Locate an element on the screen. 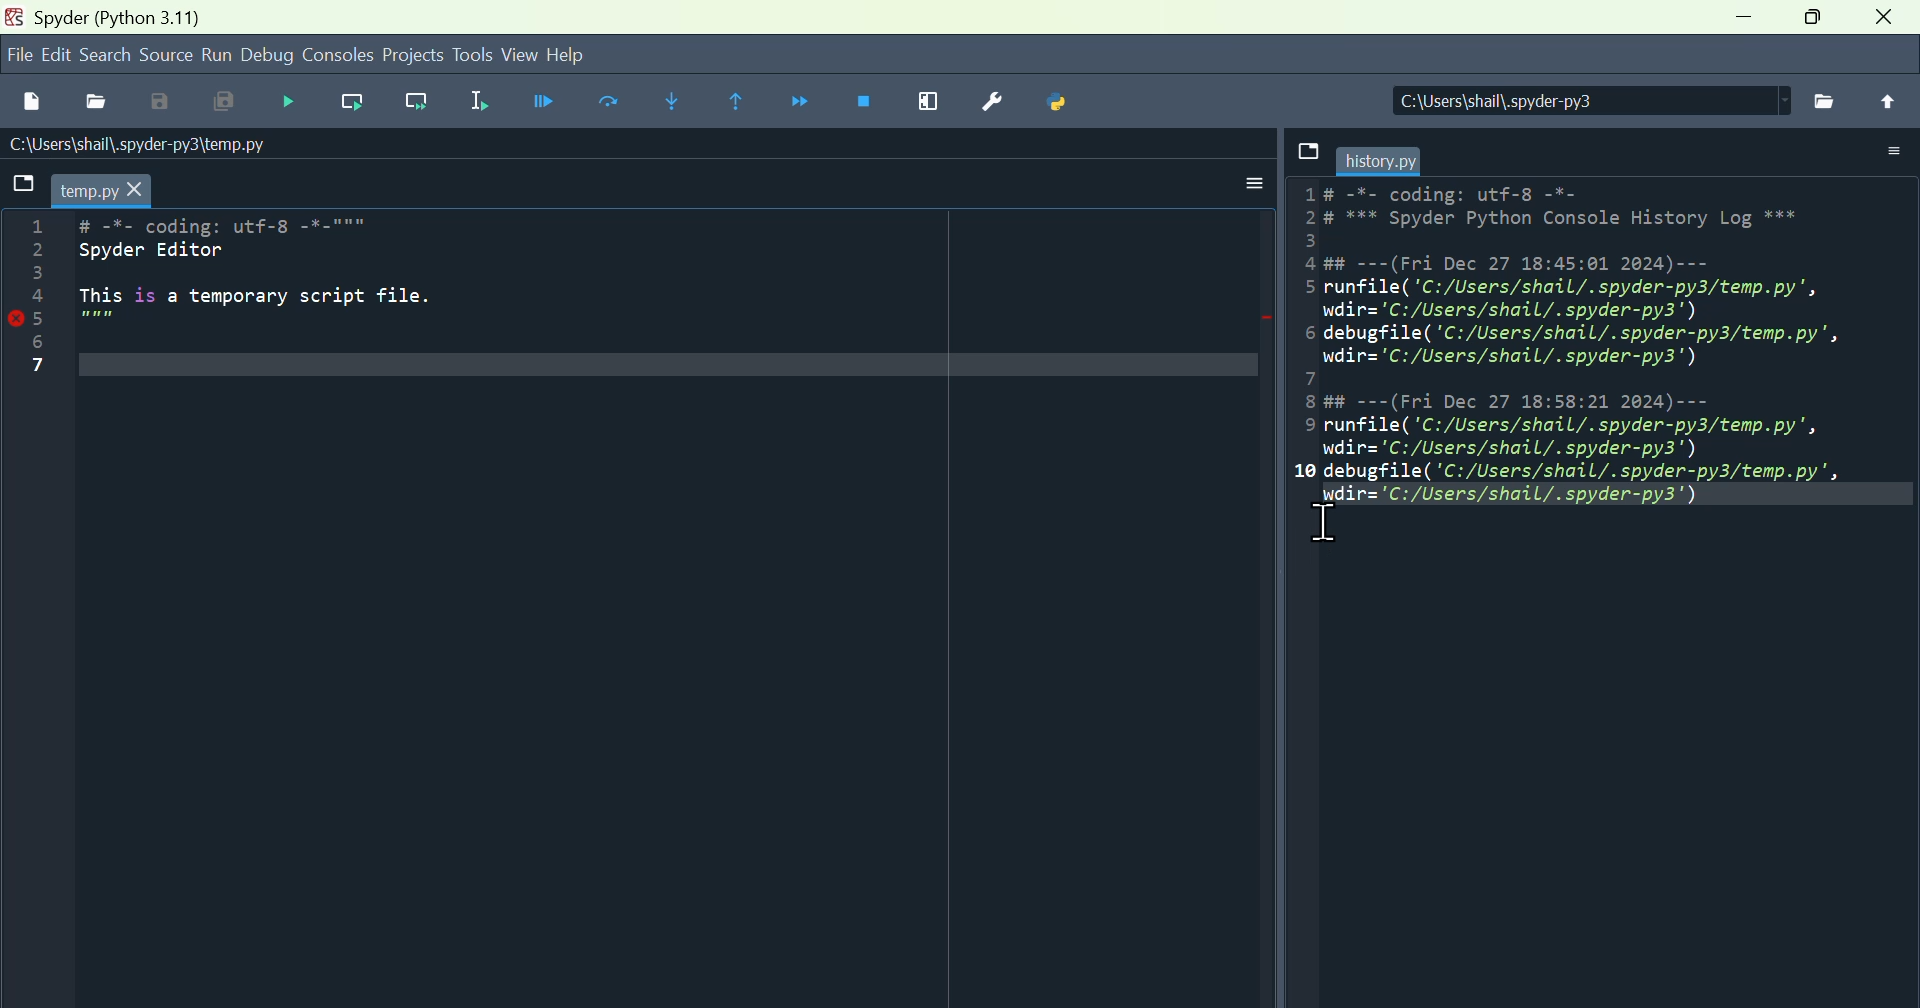 This screenshot has width=1920, height=1008. Open file is located at coordinates (96, 106).